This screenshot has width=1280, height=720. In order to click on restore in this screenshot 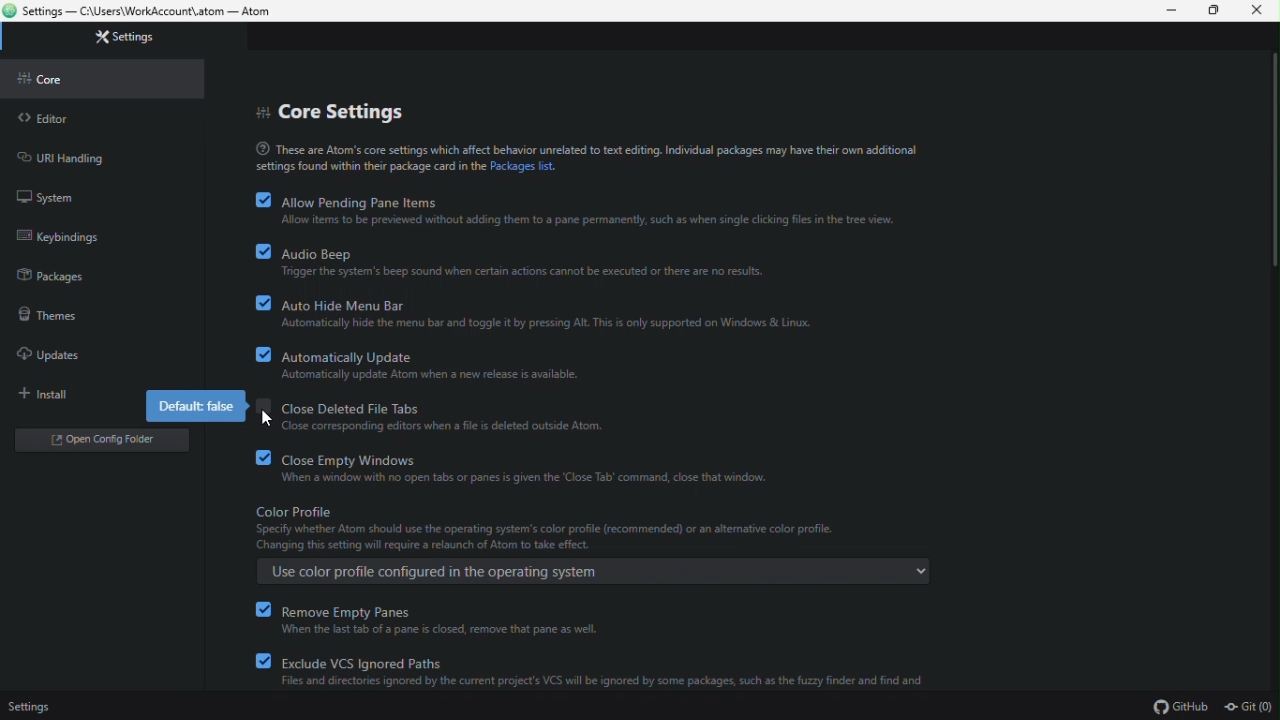, I will do `click(1215, 12)`.